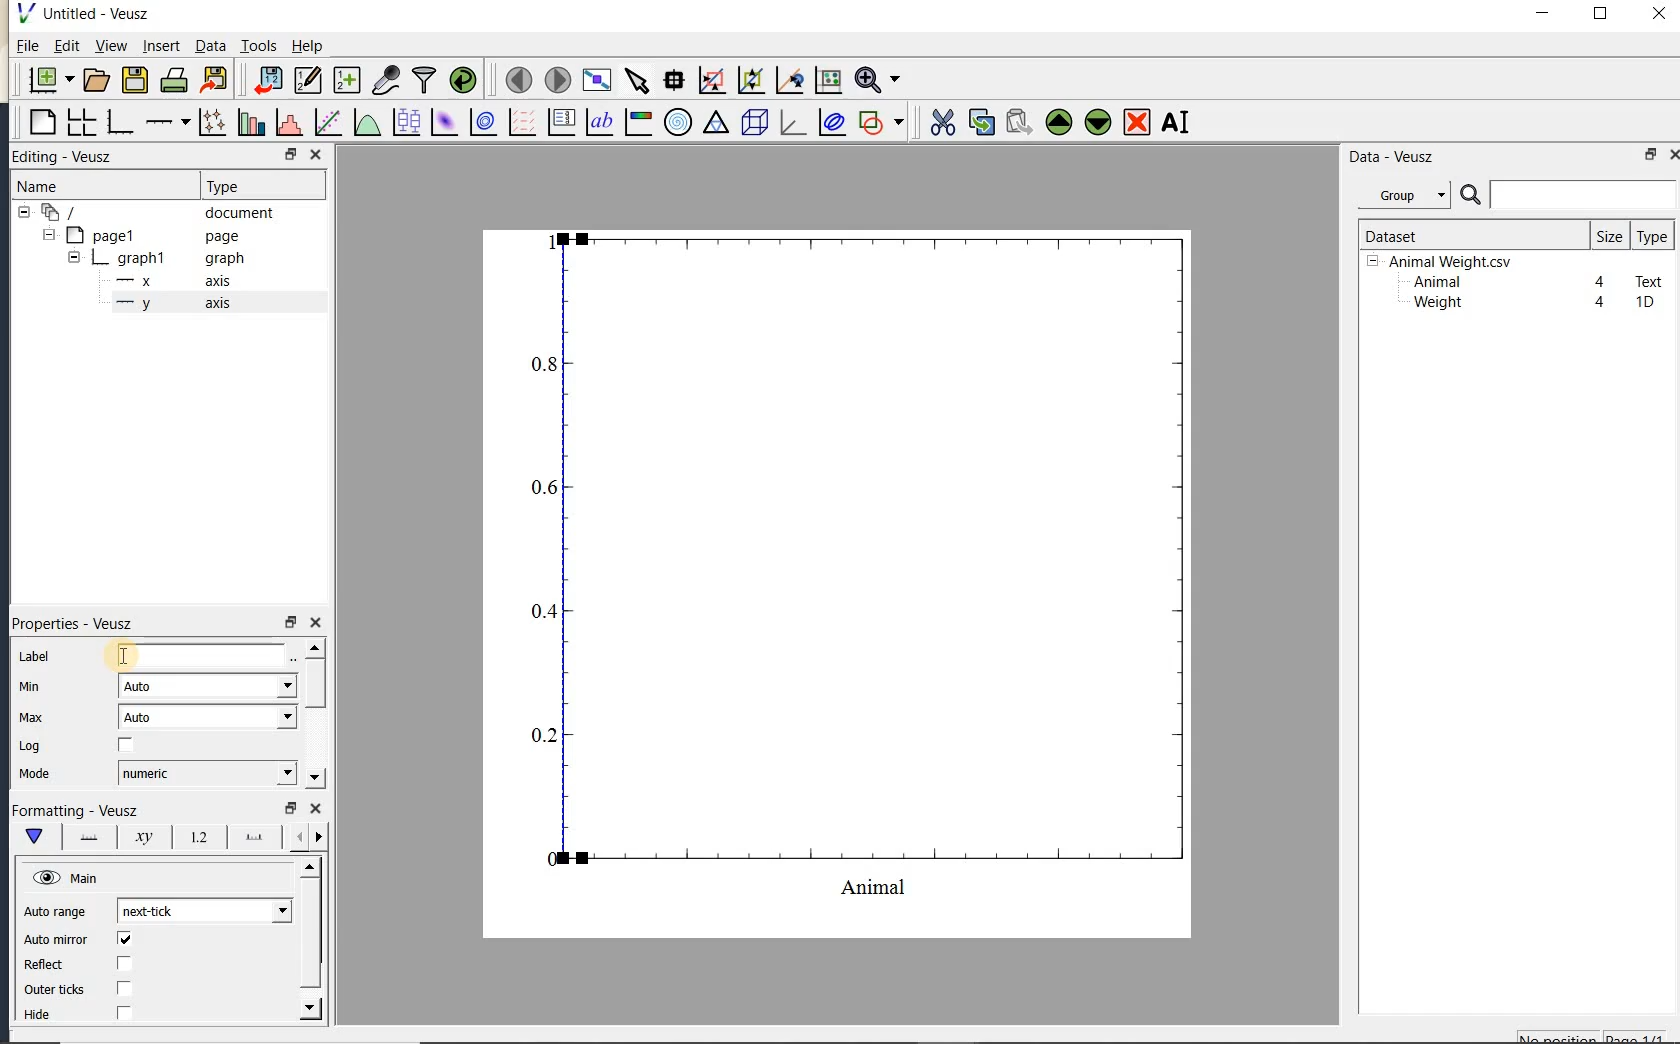 Image resolution: width=1680 pixels, height=1044 pixels. Describe the element at coordinates (287, 151) in the screenshot. I see `RESTORE` at that location.